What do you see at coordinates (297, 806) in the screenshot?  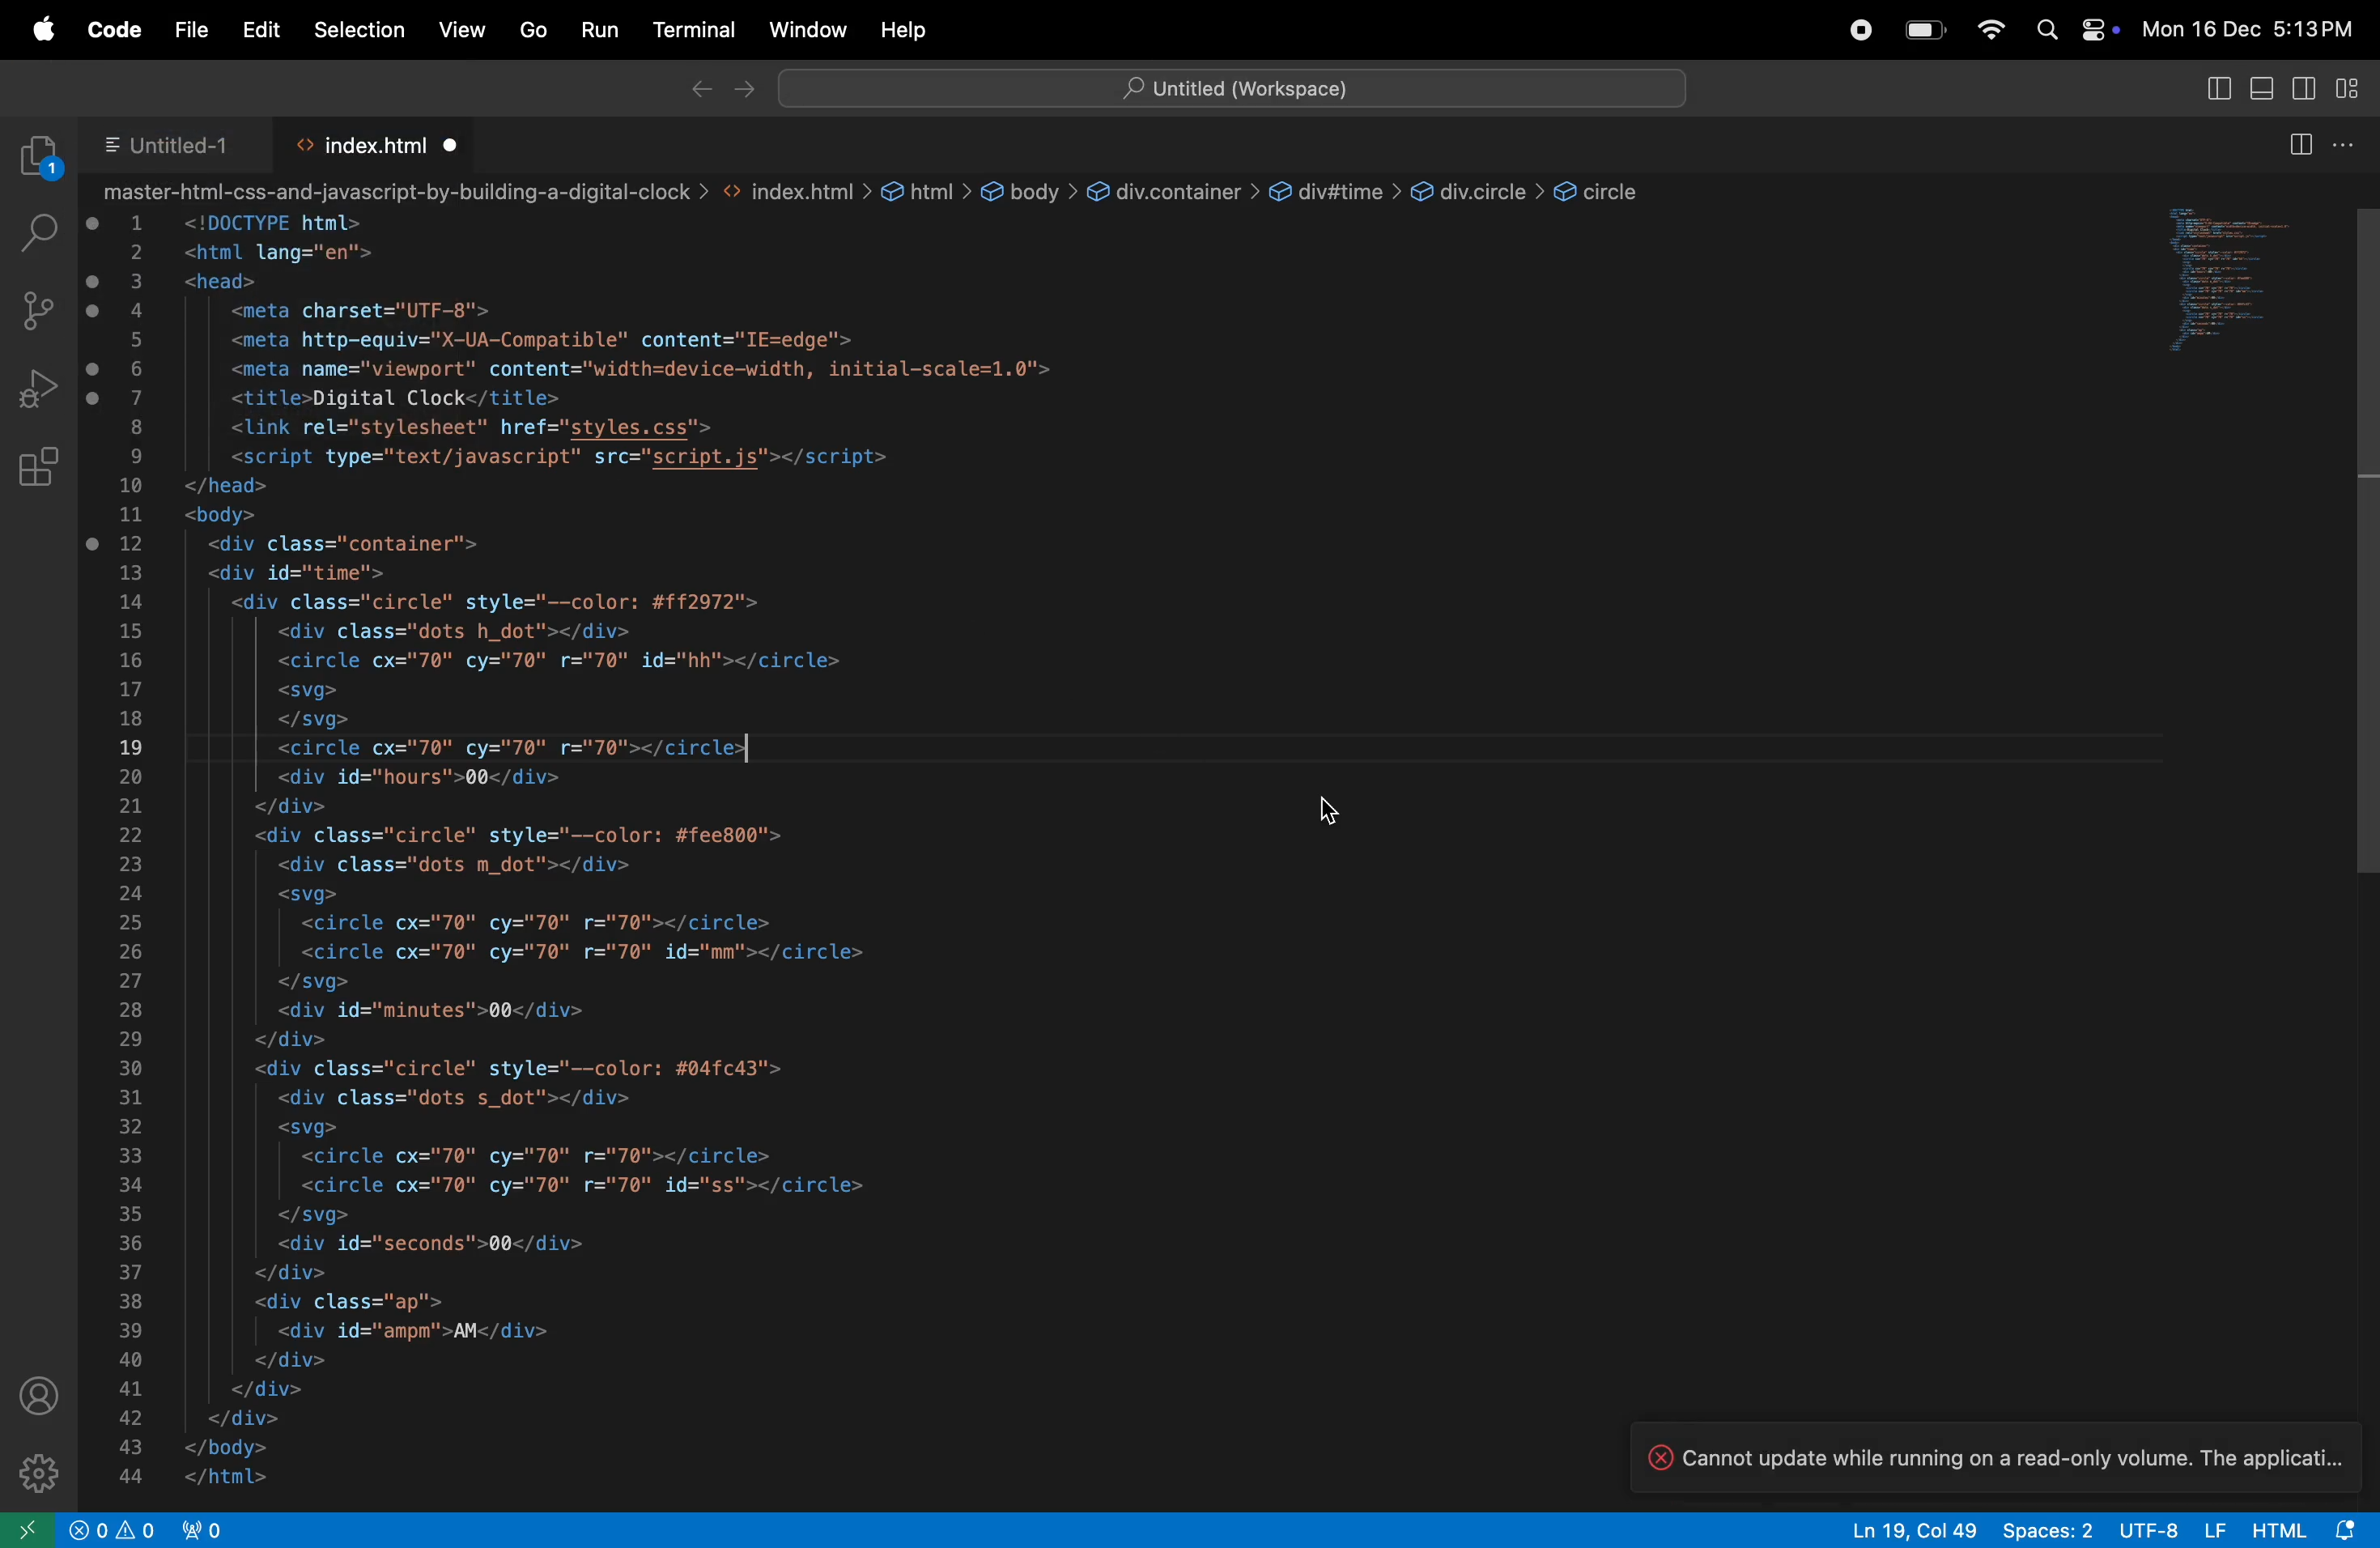 I see `</div>` at bounding box center [297, 806].